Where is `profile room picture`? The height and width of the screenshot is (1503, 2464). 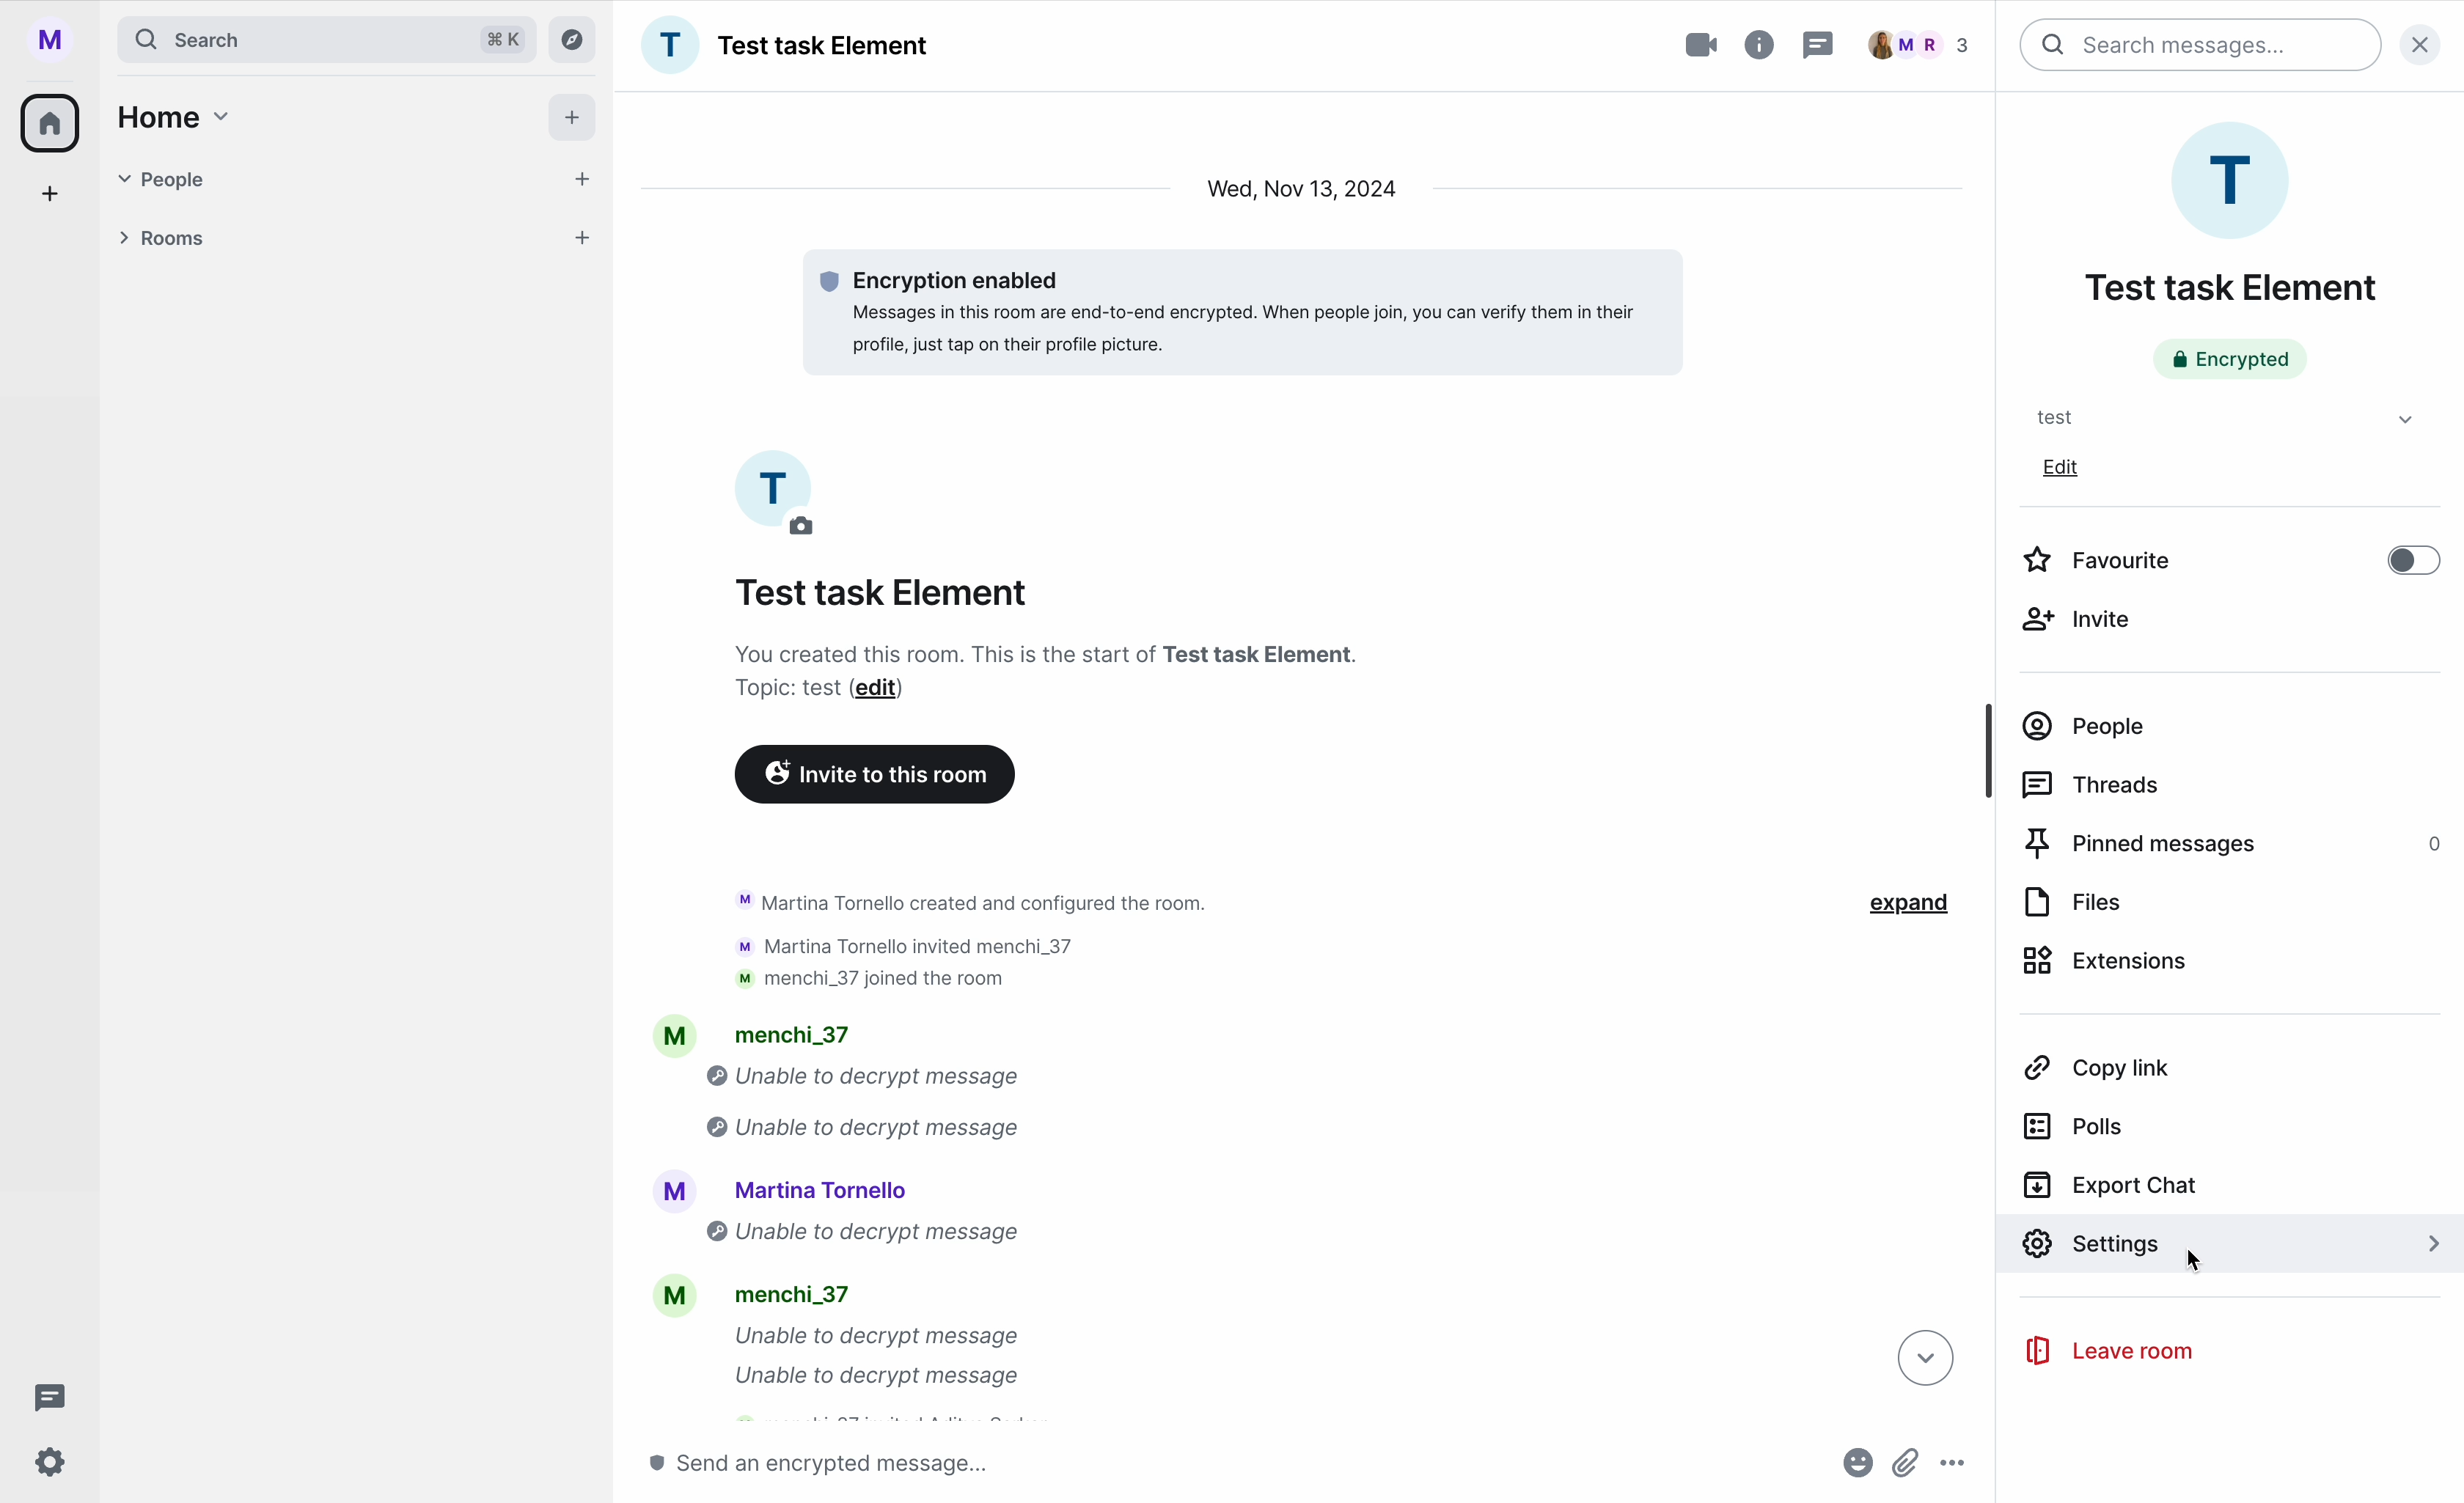
profile room picture is located at coordinates (2236, 179).